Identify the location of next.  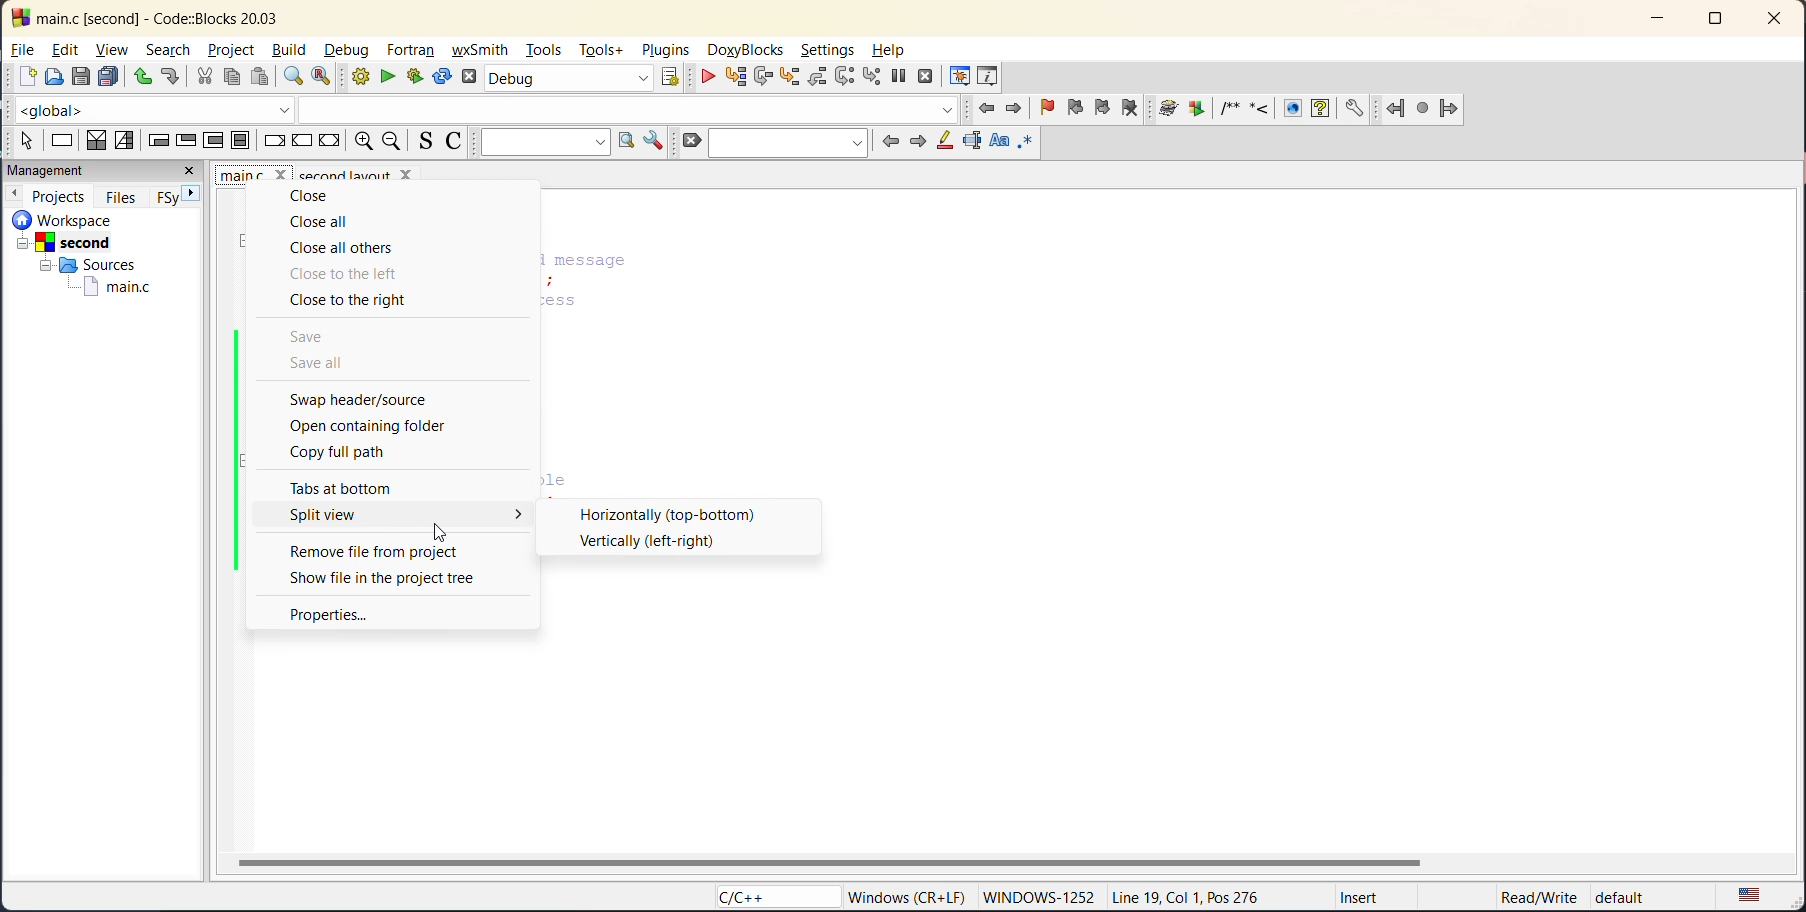
(193, 195).